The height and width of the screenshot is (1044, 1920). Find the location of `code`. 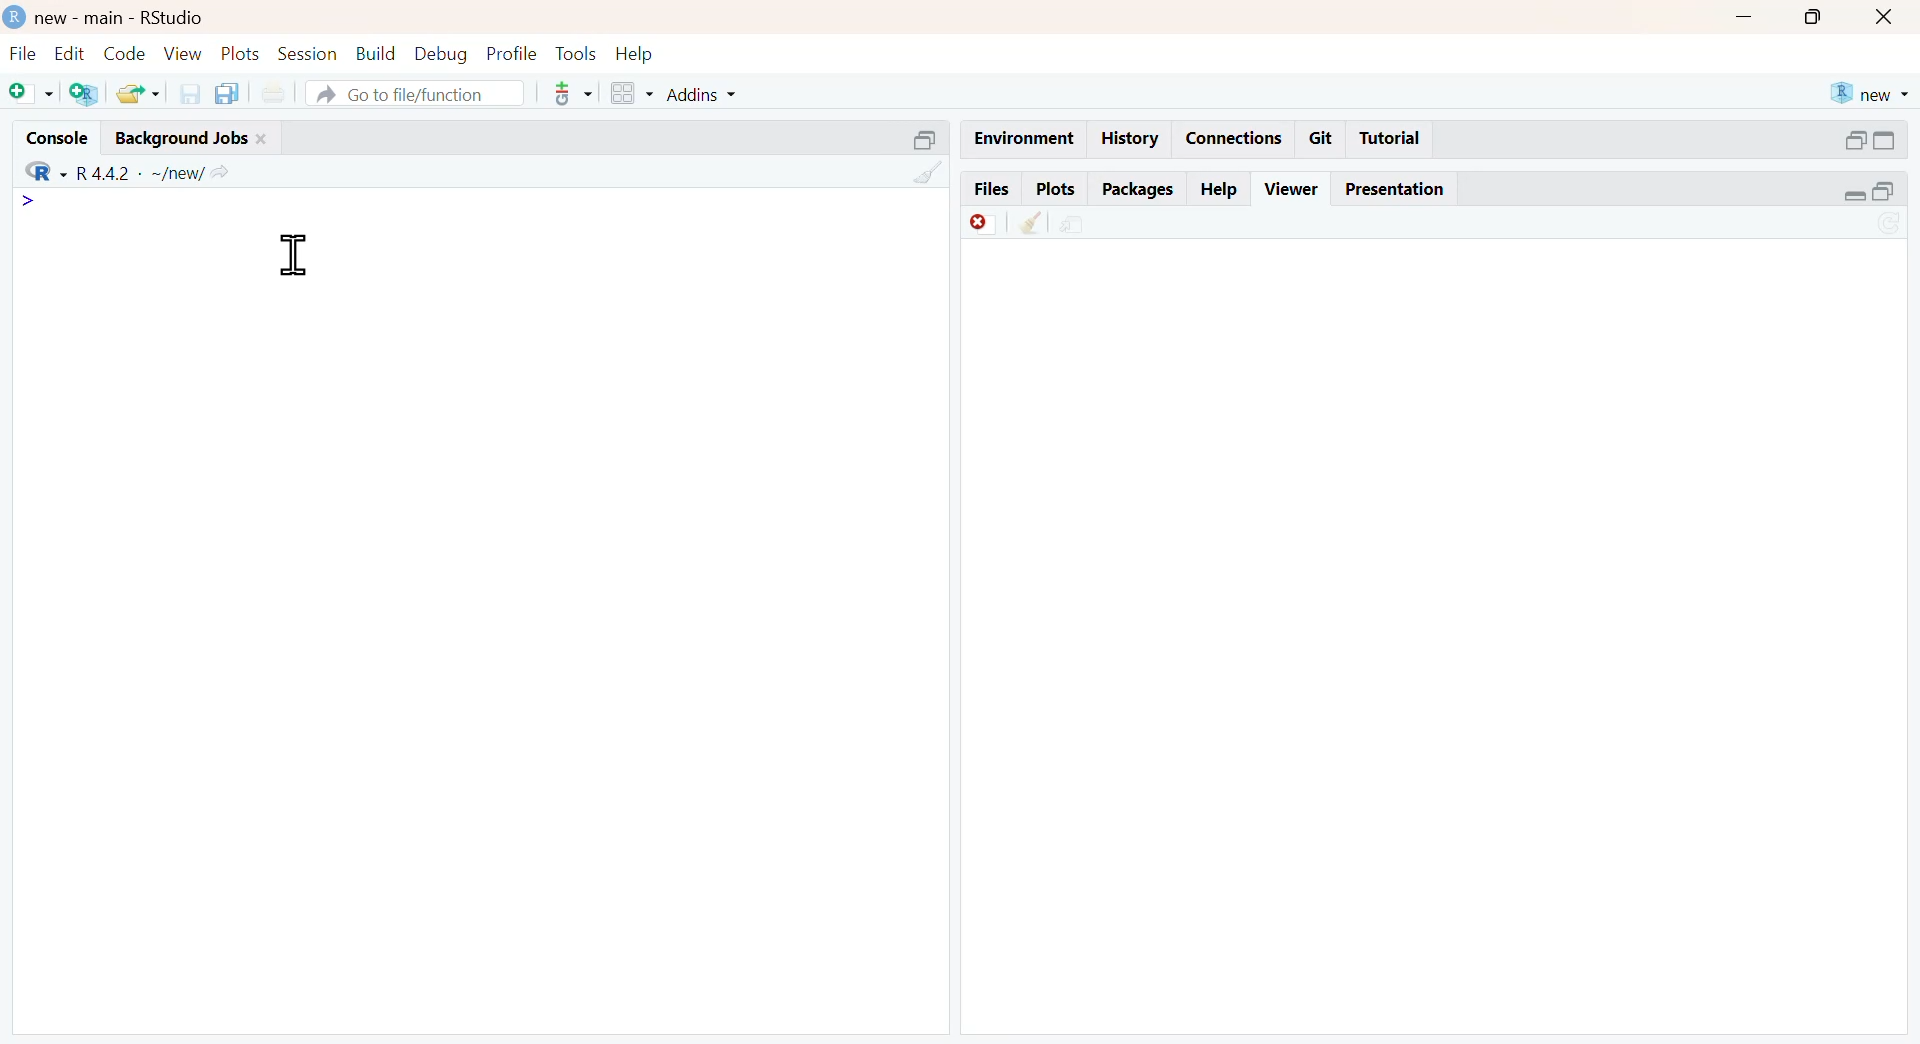

code is located at coordinates (125, 53).